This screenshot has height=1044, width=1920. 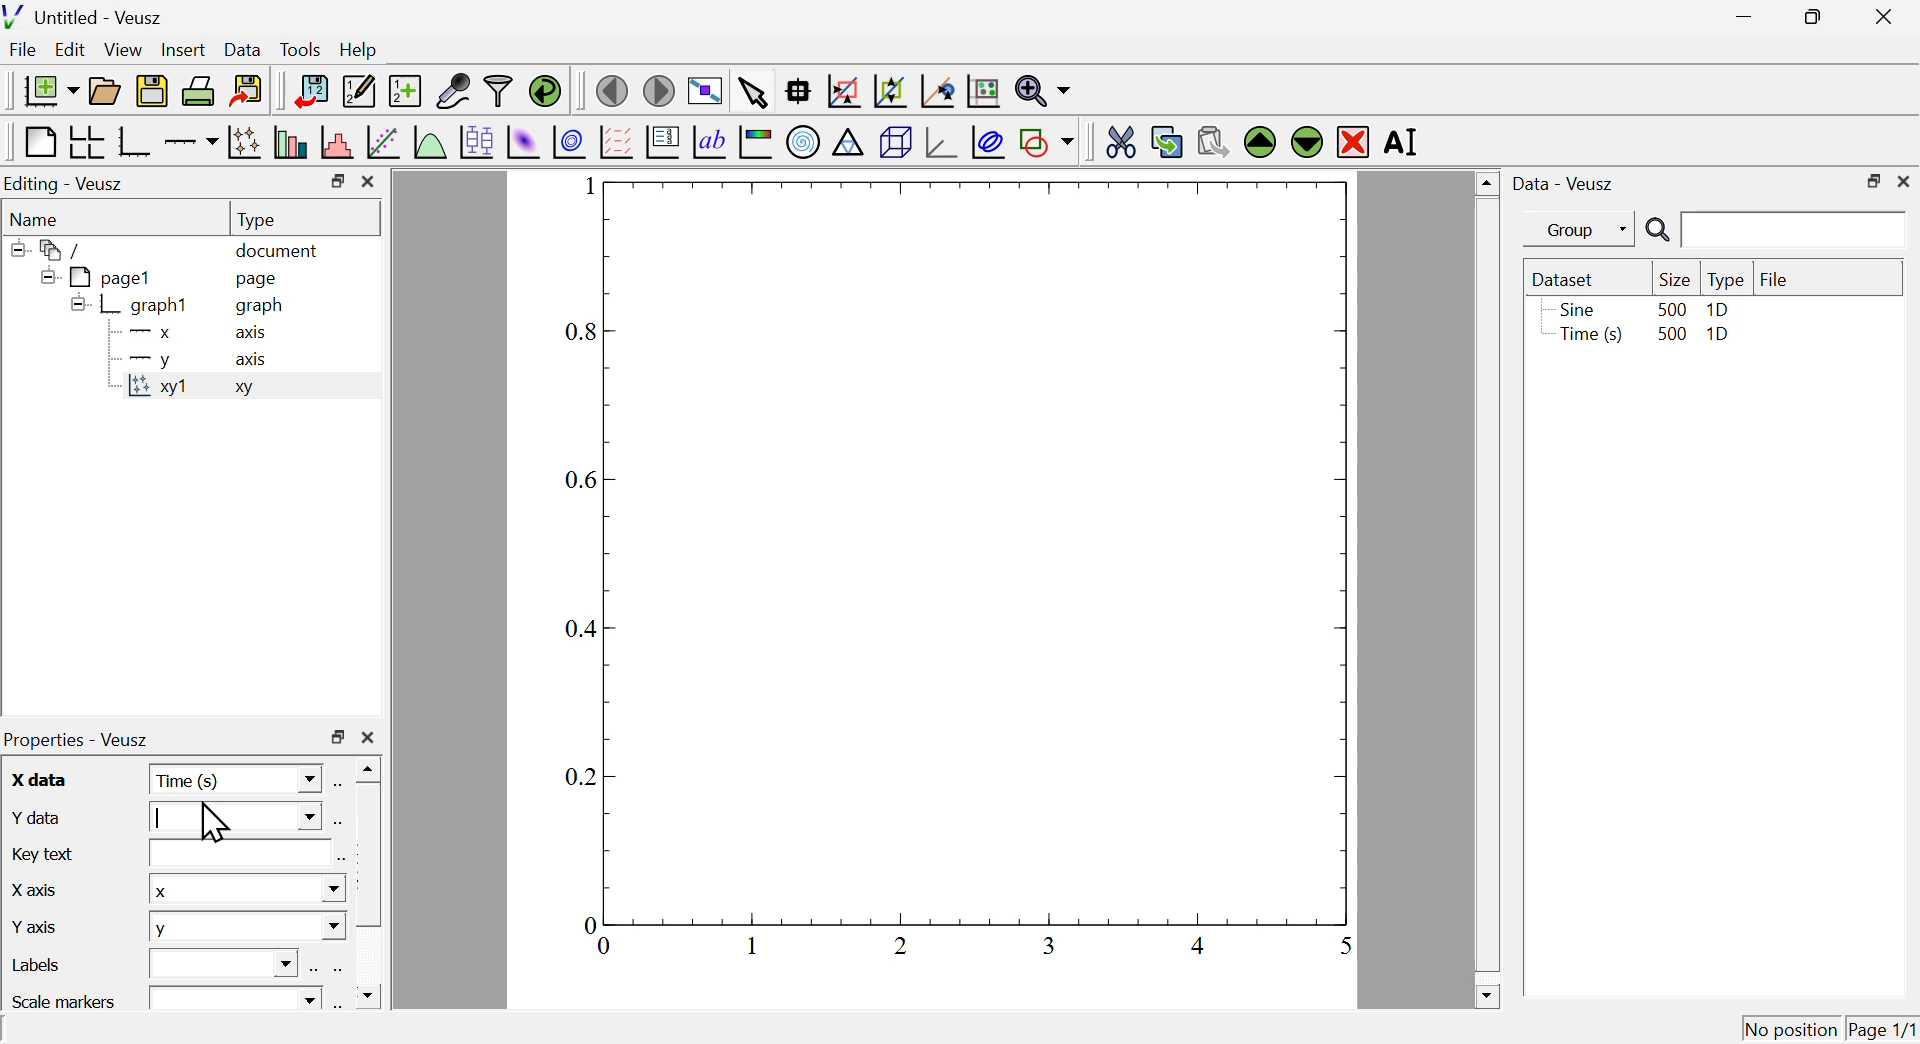 I want to click on text label, so click(x=710, y=145).